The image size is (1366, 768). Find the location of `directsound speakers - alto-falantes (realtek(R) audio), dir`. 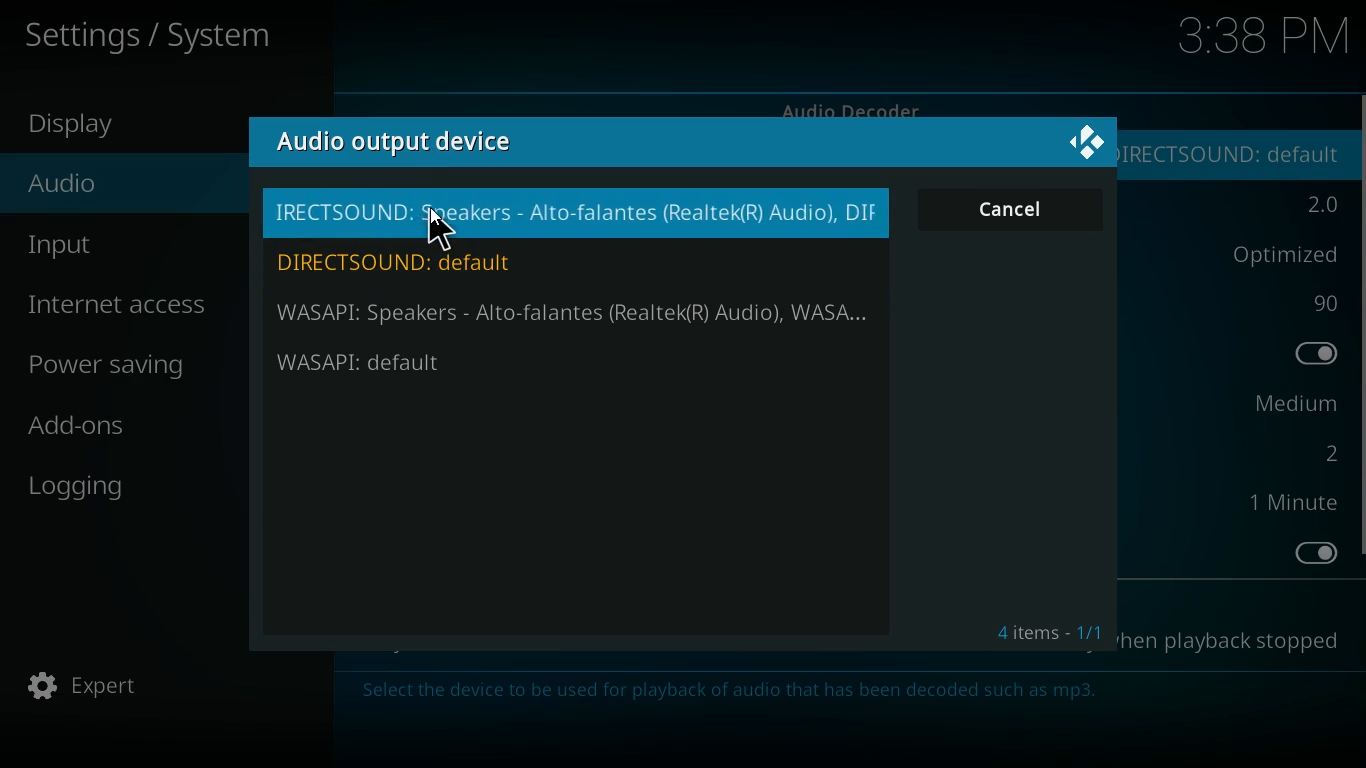

directsound speakers - alto-falantes (realtek(R) audio), dir is located at coordinates (577, 214).